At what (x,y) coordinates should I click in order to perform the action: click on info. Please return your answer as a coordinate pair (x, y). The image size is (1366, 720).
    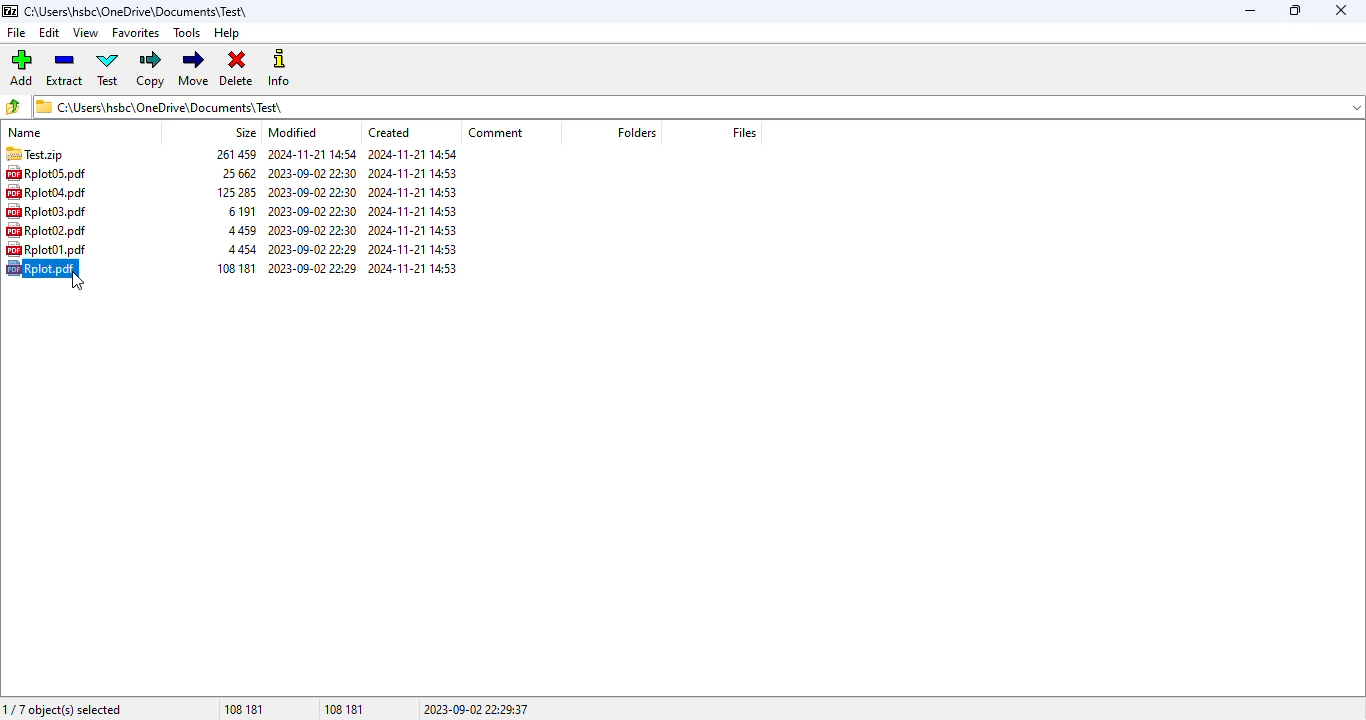
    Looking at the image, I should click on (280, 67).